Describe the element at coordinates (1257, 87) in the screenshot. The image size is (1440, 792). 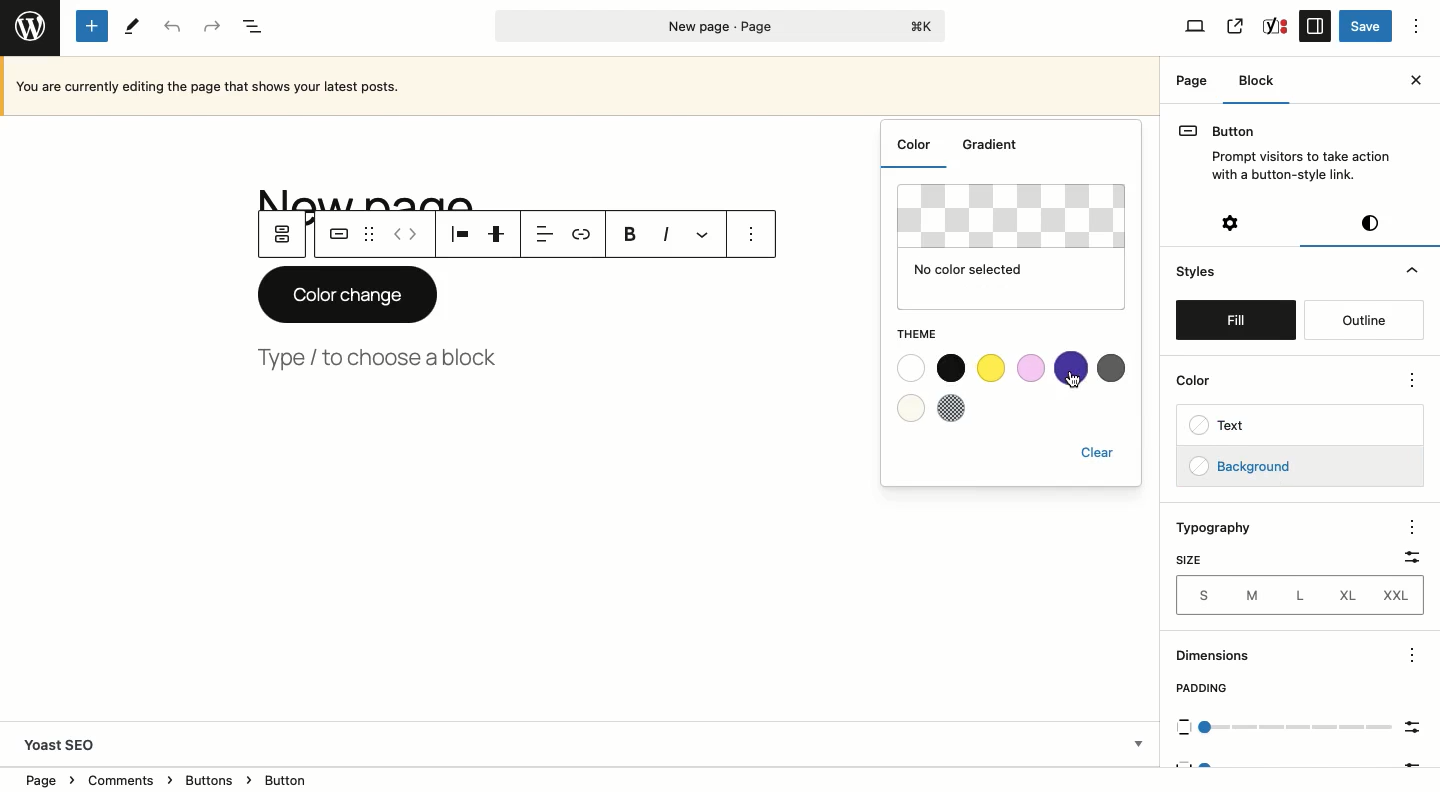
I see `Block` at that location.